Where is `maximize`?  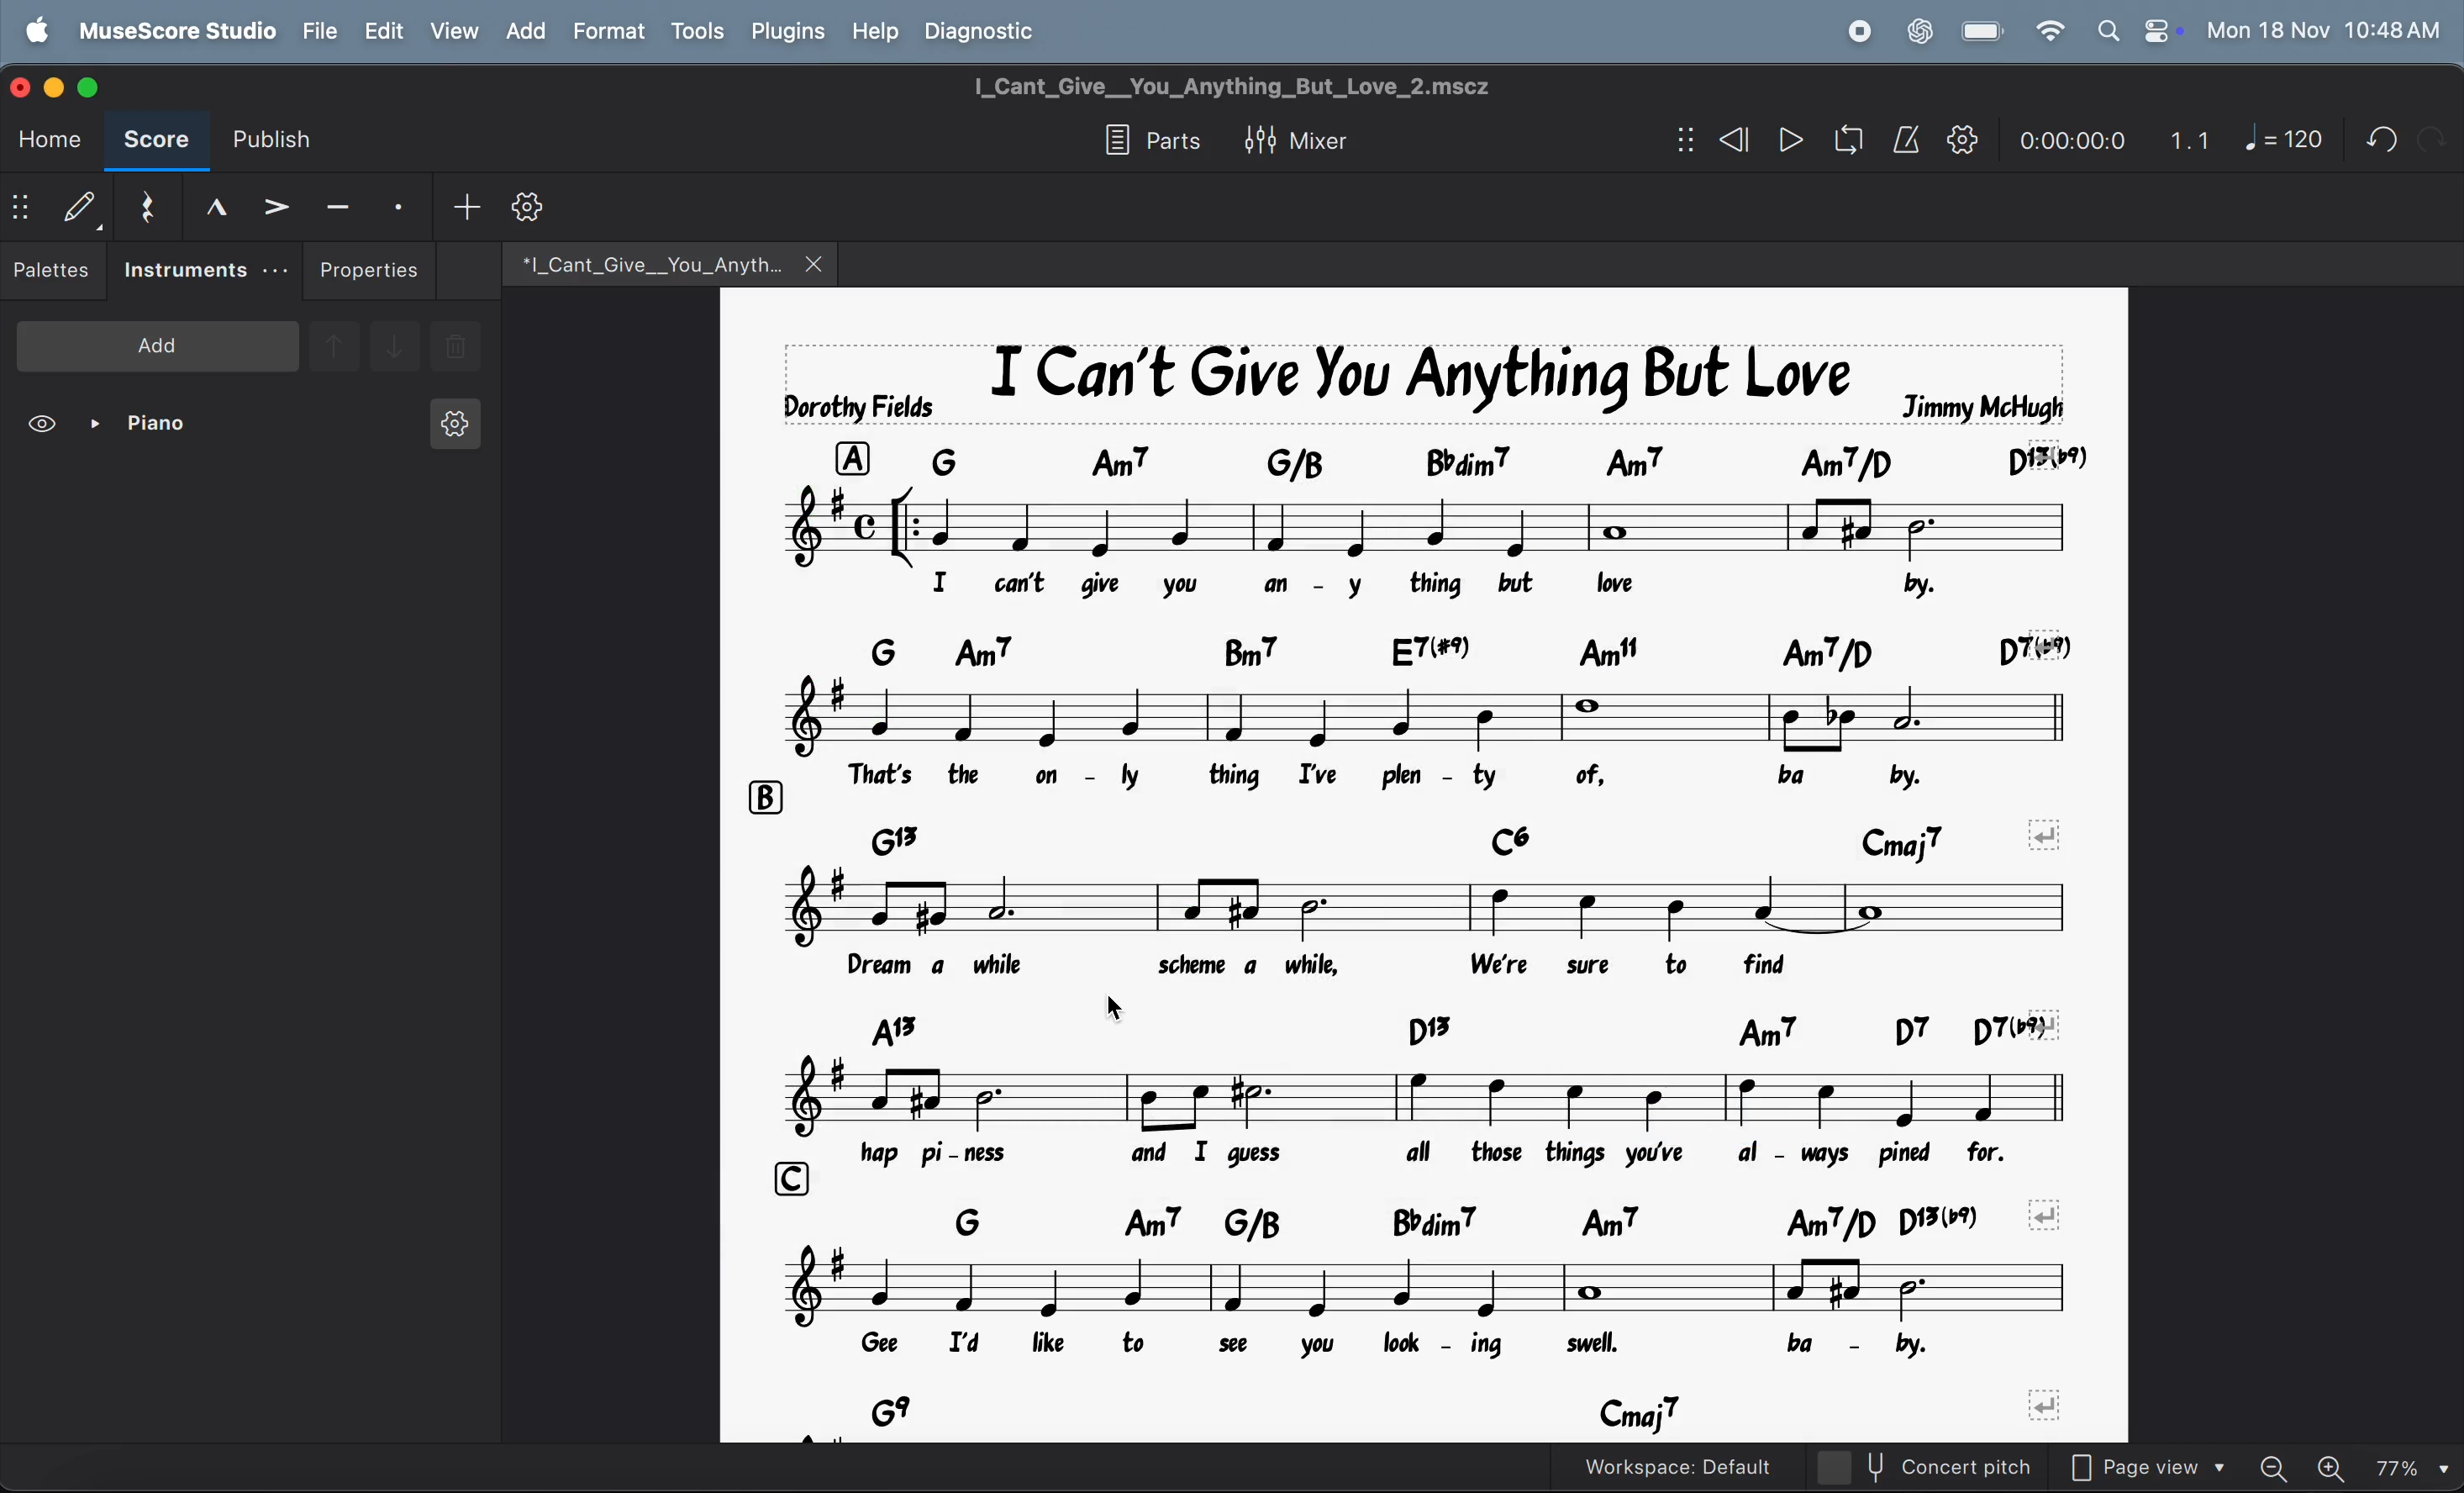
maximize is located at coordinates (98, 87).